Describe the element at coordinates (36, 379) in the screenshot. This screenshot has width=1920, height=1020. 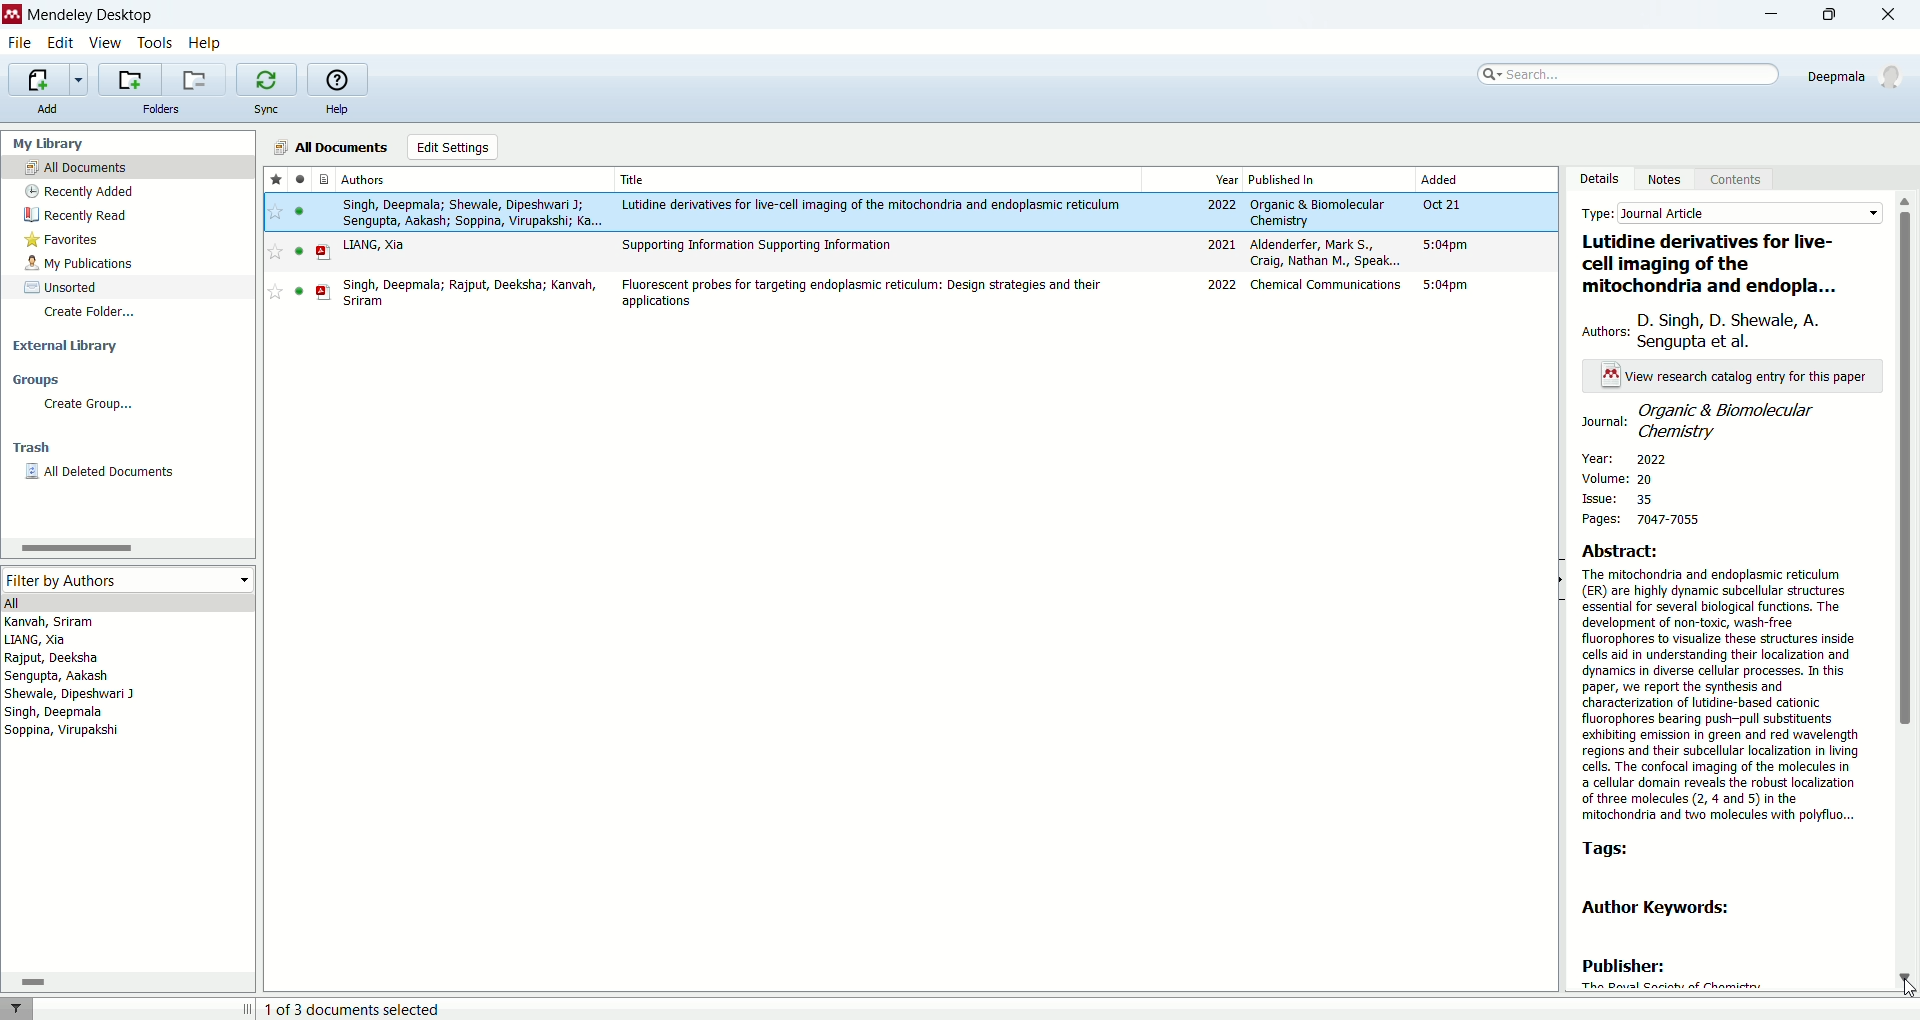
I see `groups` at that location.